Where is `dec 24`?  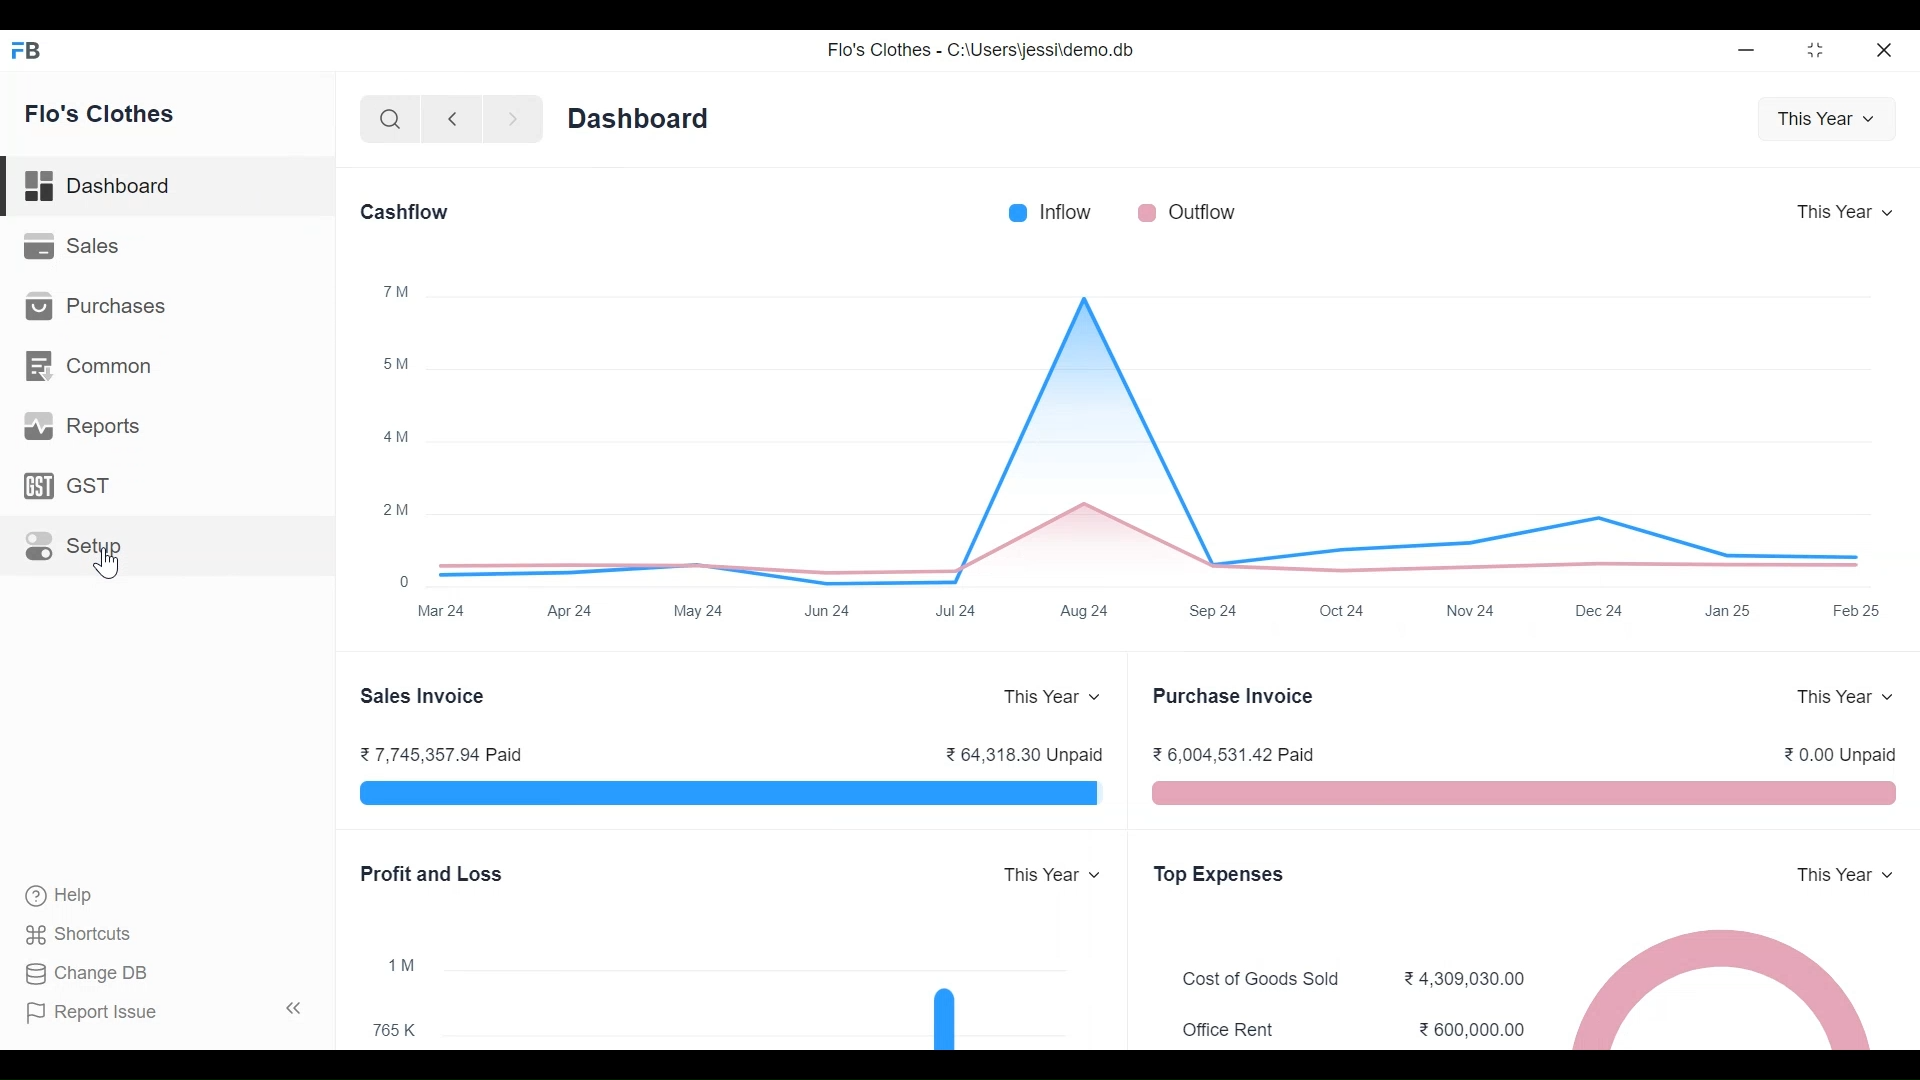
dec 24 is located at coordinates (1599, 610).